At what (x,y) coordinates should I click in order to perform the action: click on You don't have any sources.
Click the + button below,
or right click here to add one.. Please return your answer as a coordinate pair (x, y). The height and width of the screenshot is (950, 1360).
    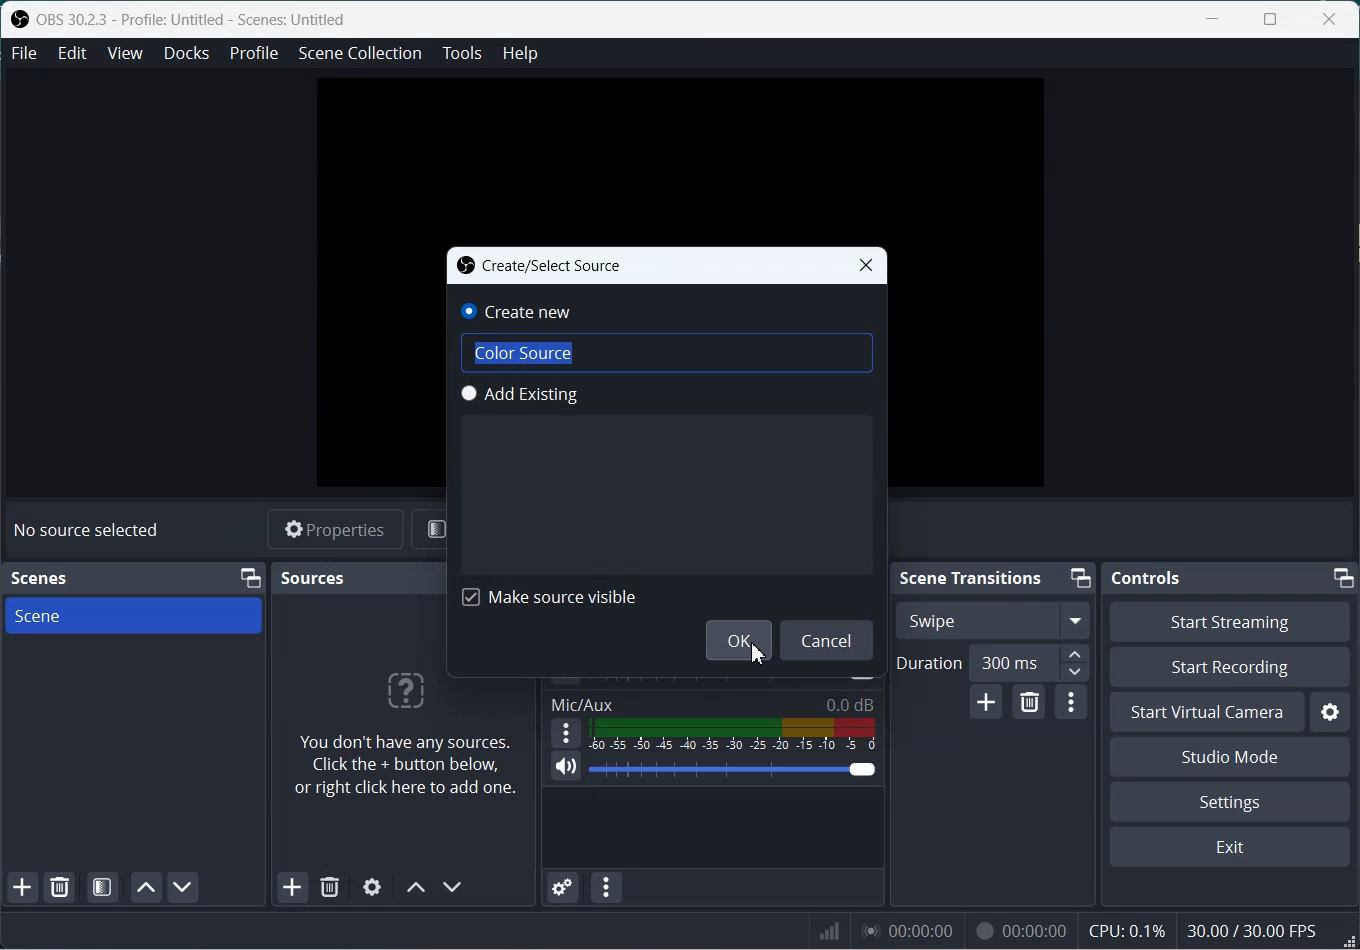
    Looking at the image, I should click on (402, 750).